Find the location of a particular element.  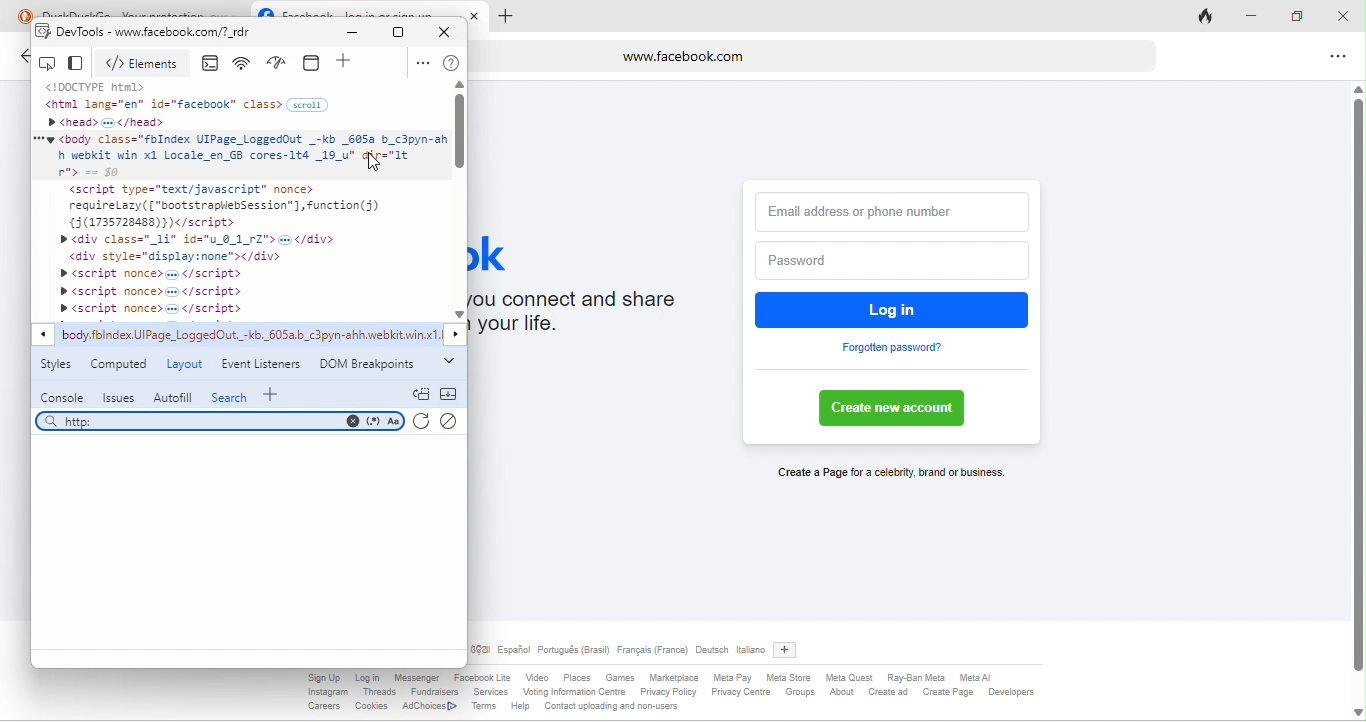

elements is located at coordinates (146, 64).